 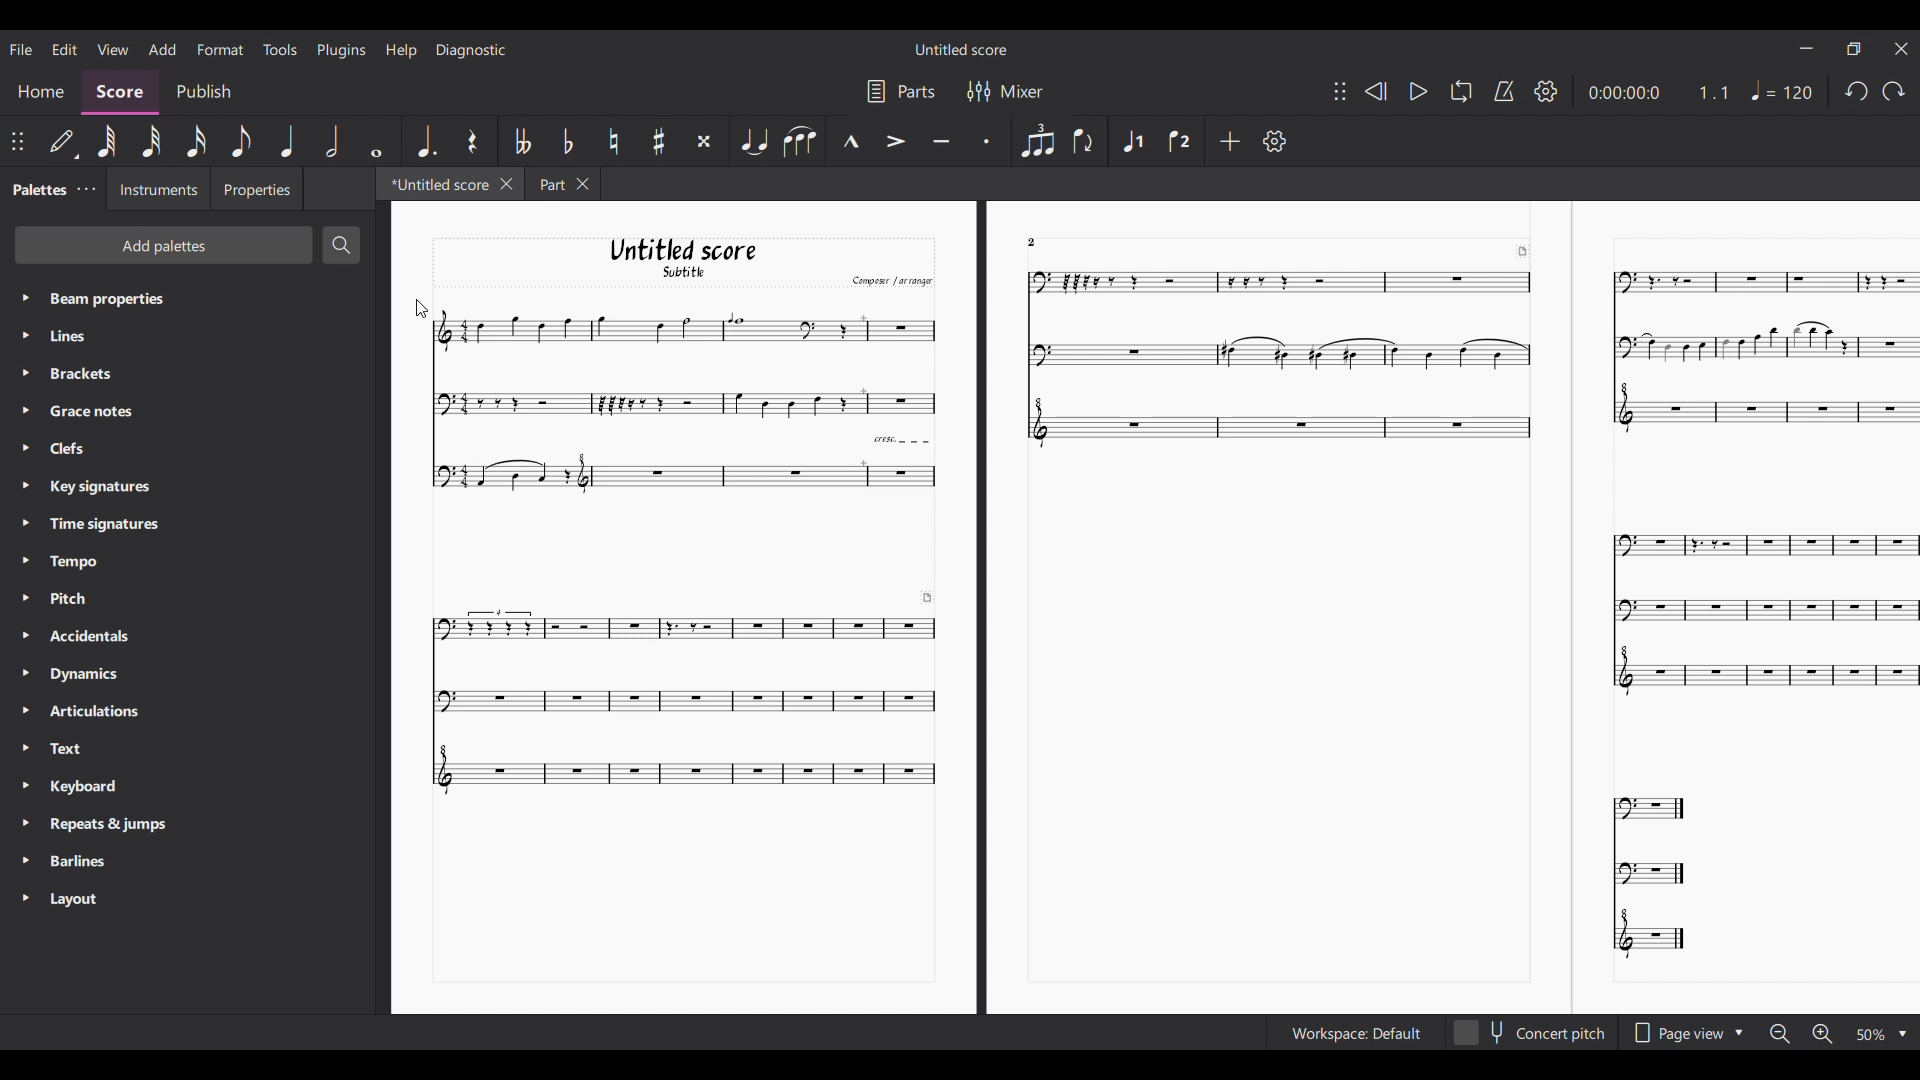 I want to click on Pitch, so click(x=83, y=598).